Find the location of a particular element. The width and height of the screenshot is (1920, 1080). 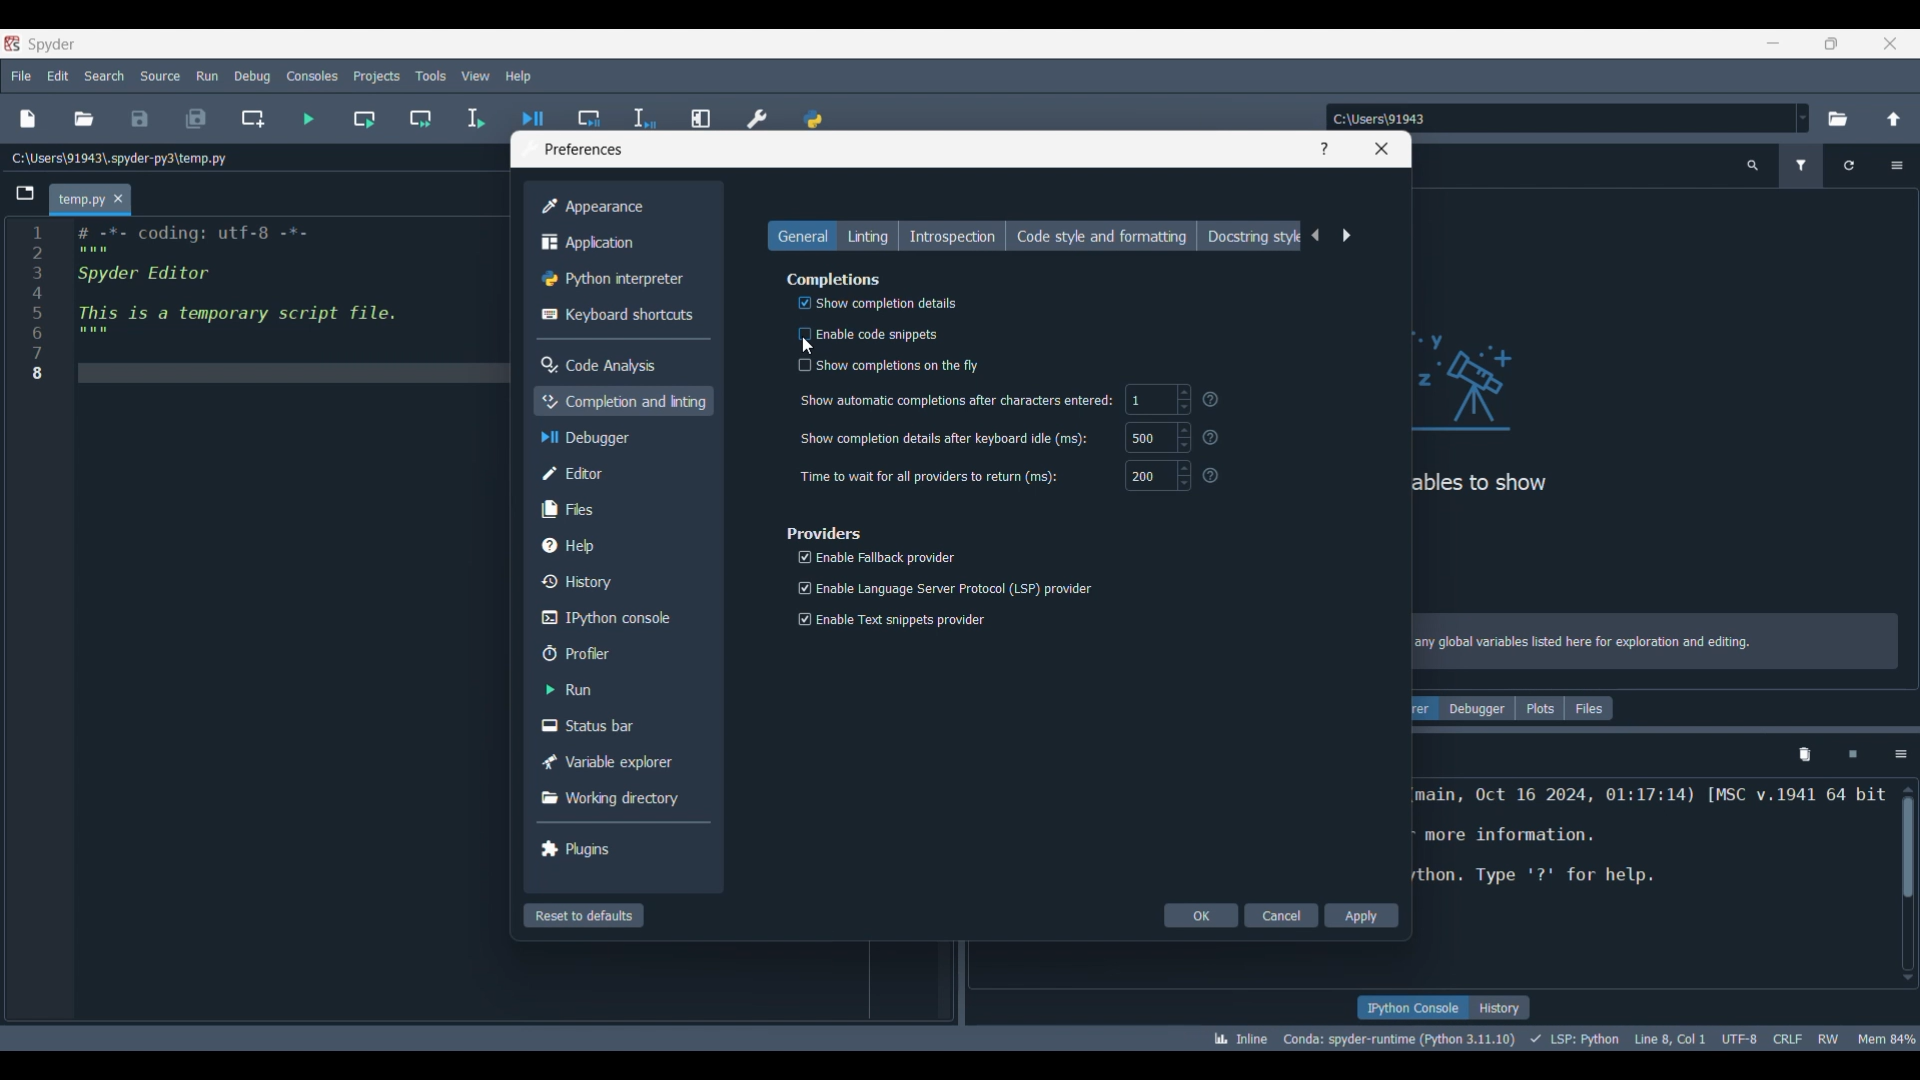

Enable Language Server Protocol (LSP) provider is located at coordinates (941, 586).